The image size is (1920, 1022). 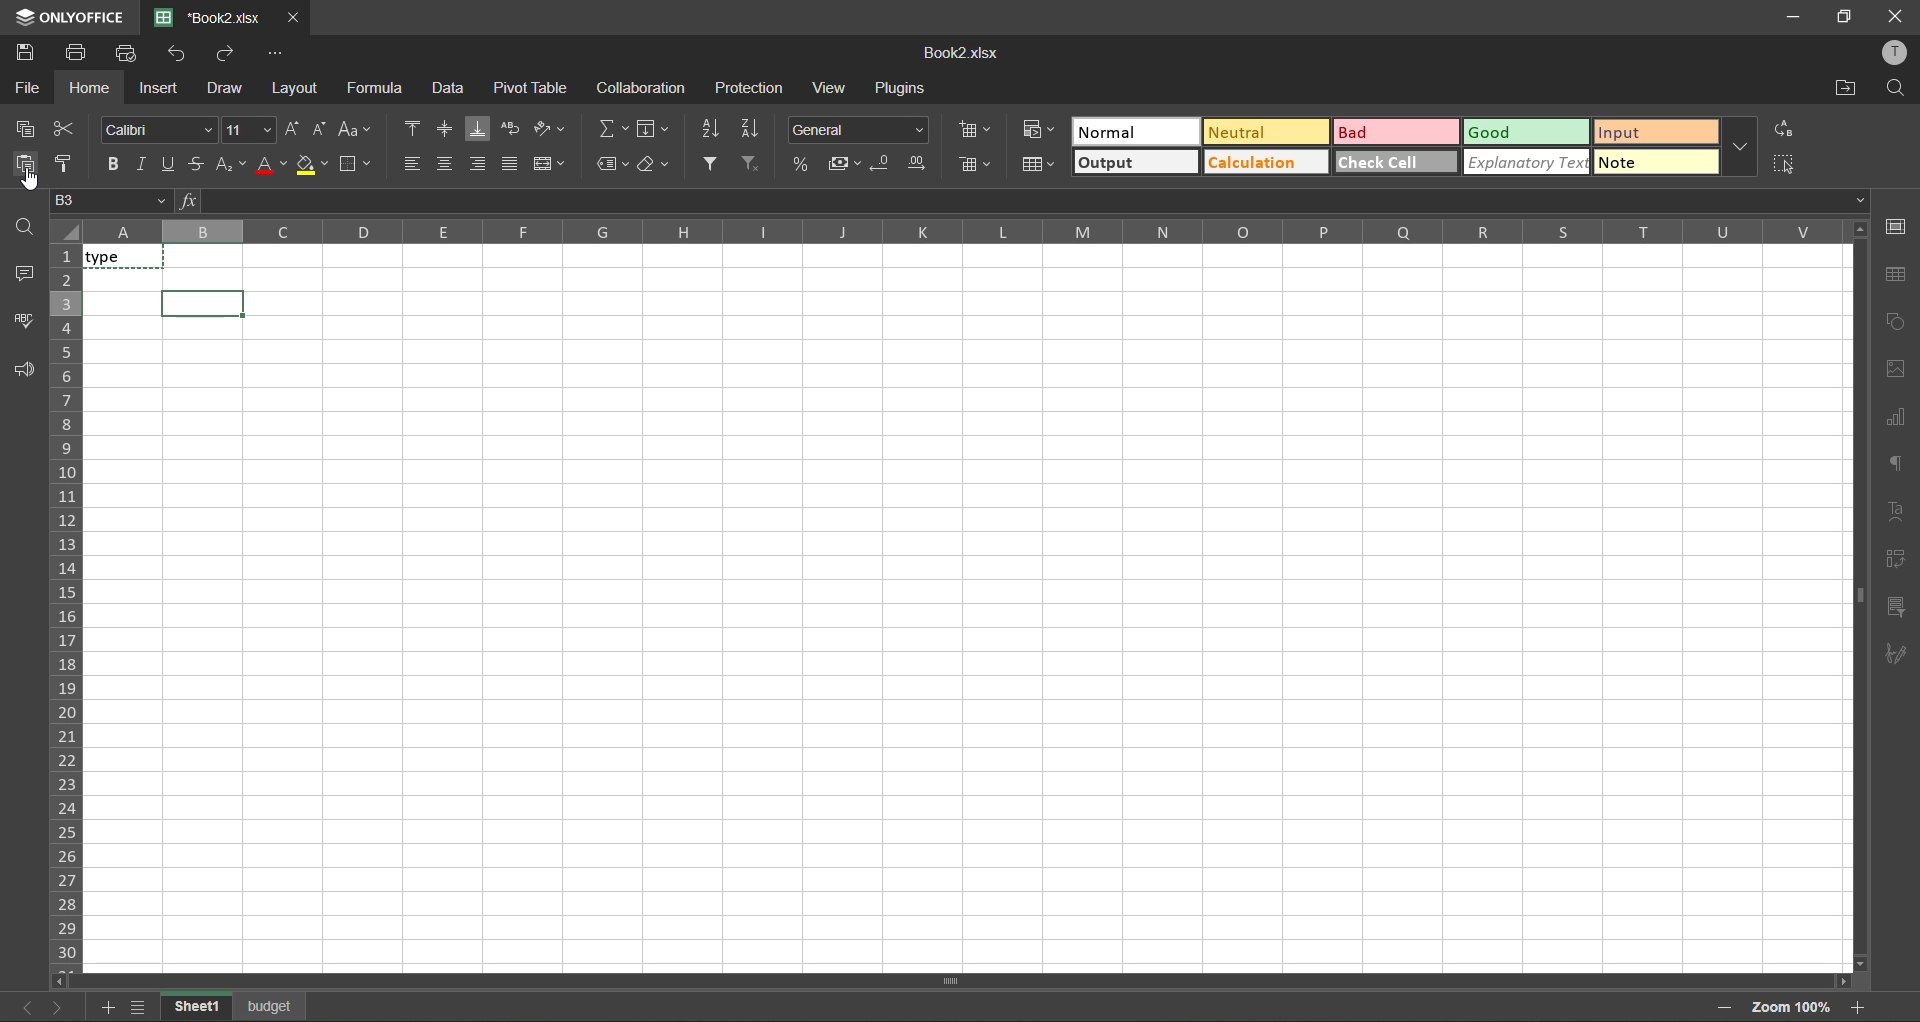 What do you see at coordinates (1526, 131) in the screenshot?
I see `good` at bounding box center [1526, 131].